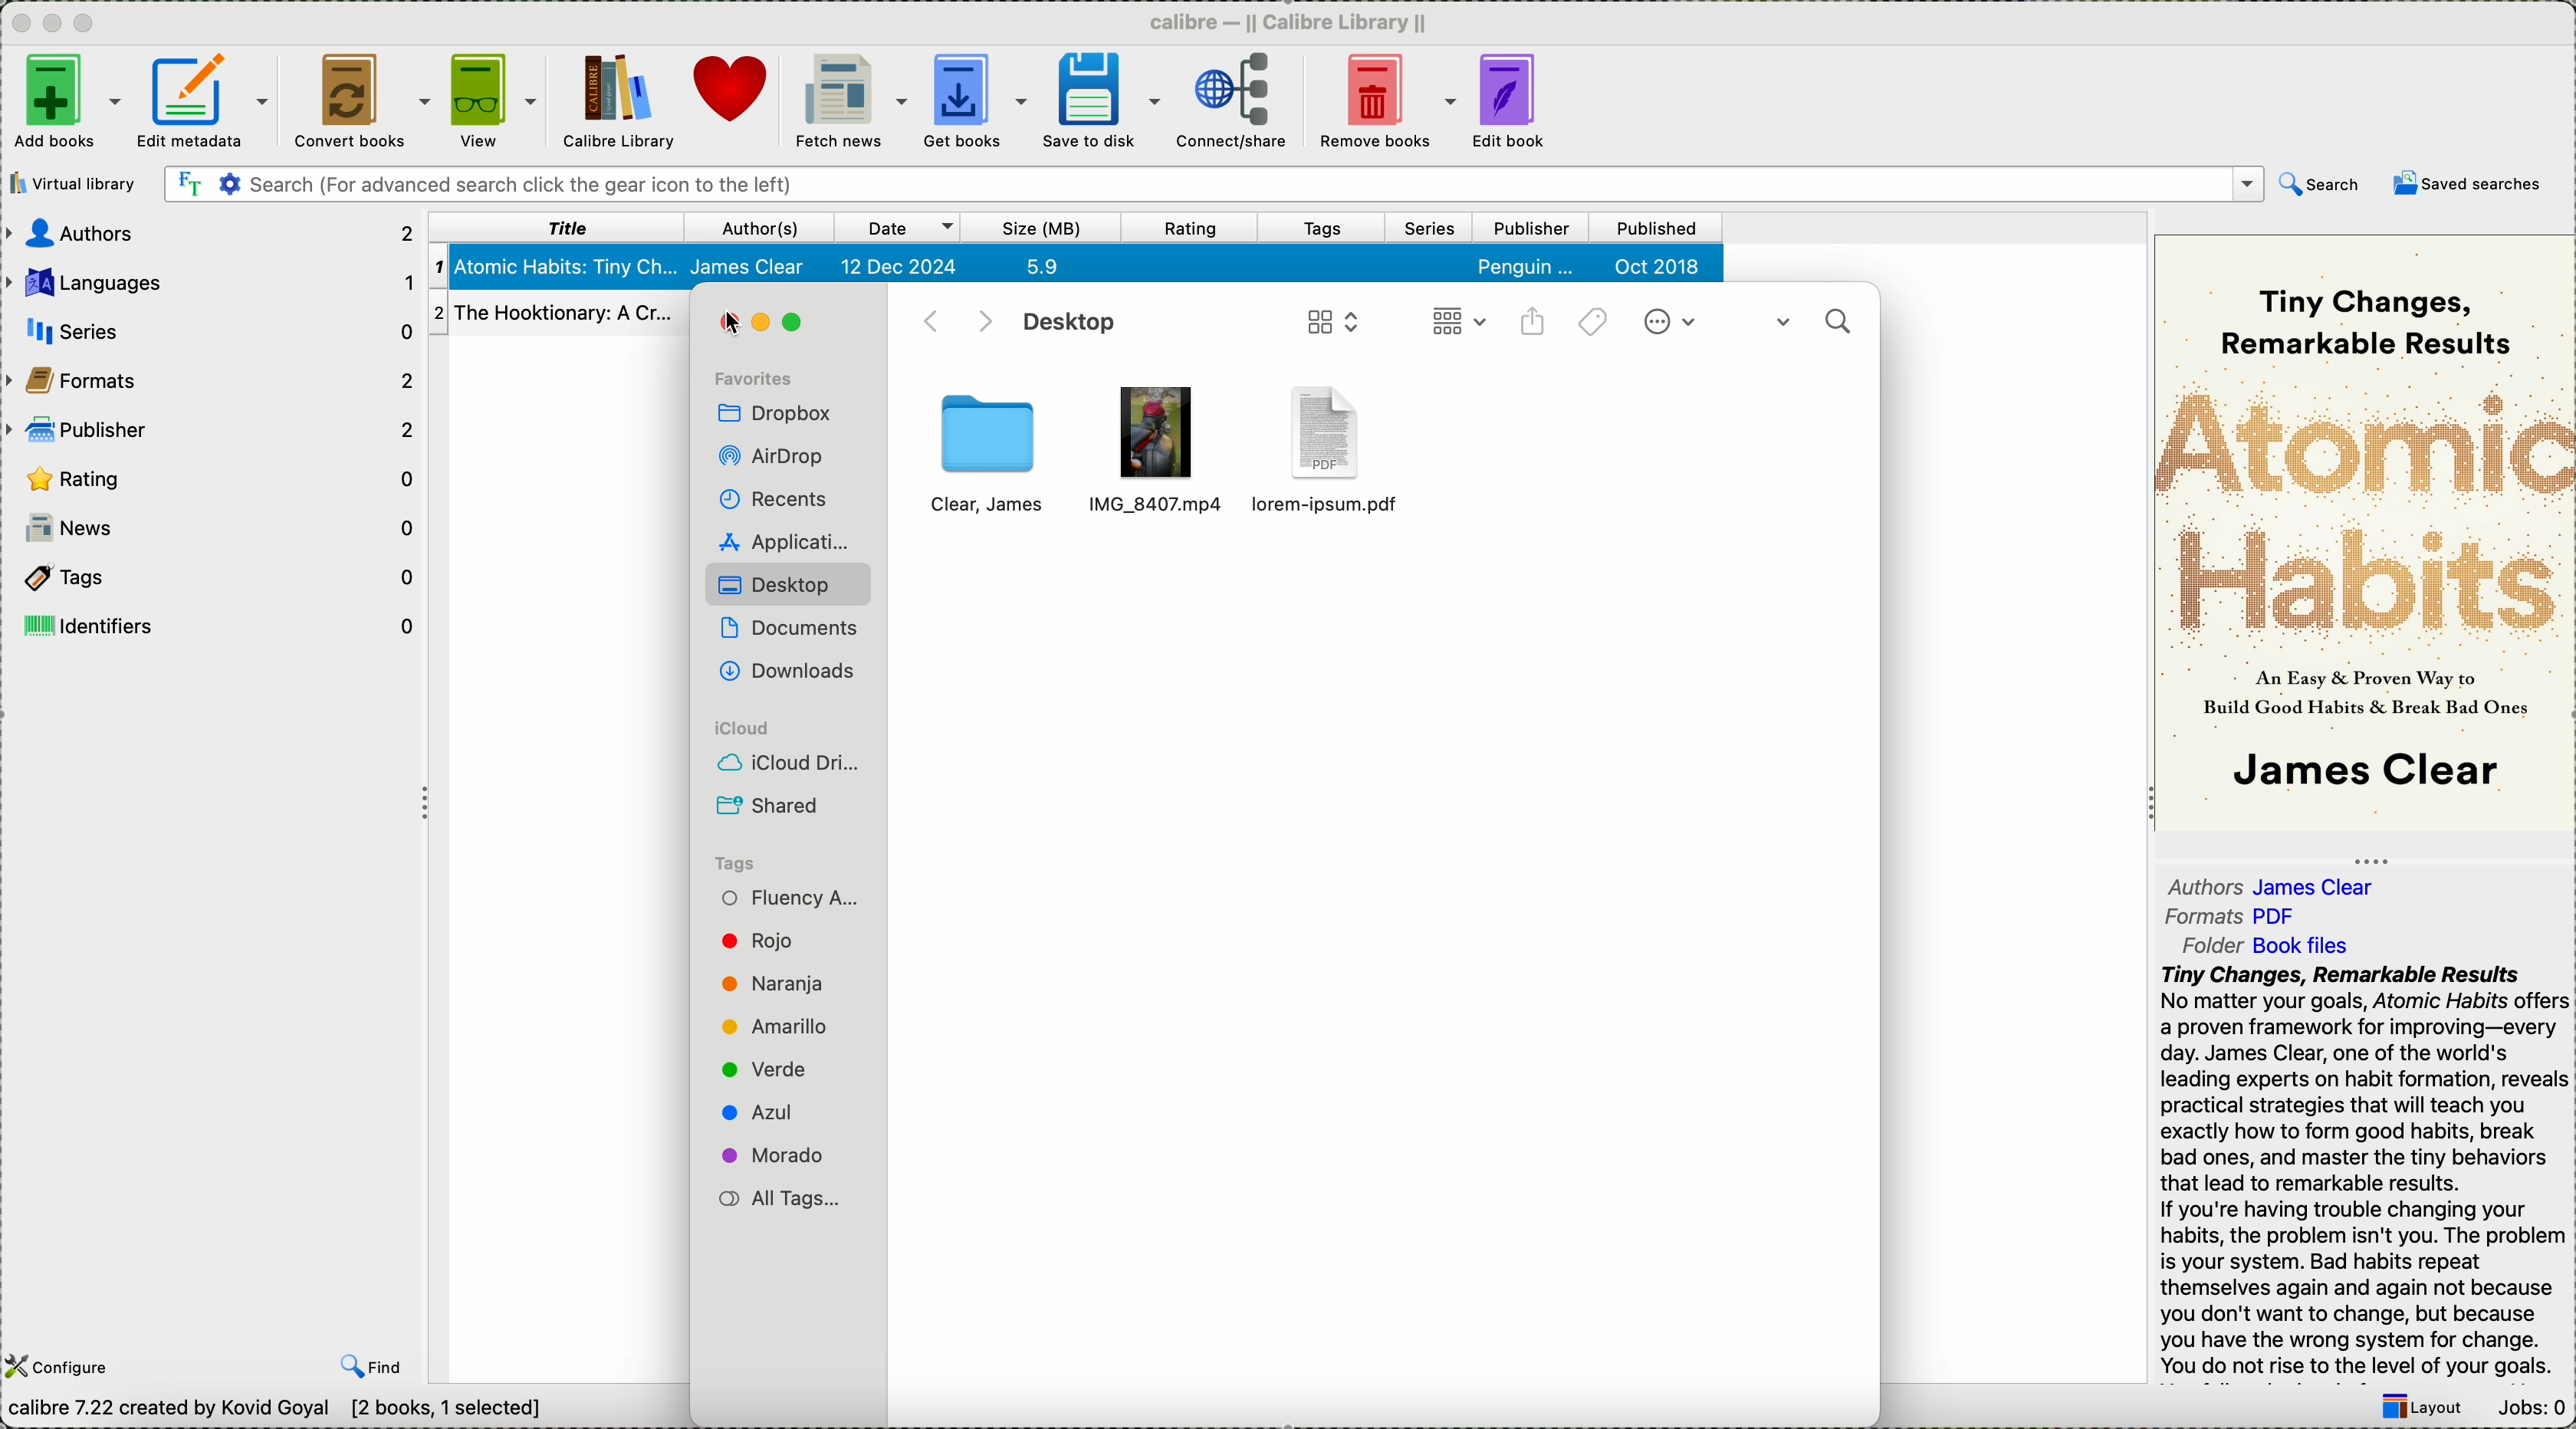  What do you see at coordinates (1454, 323) in the screenshot?
I see `icon` at bounding box center [1454, 323].